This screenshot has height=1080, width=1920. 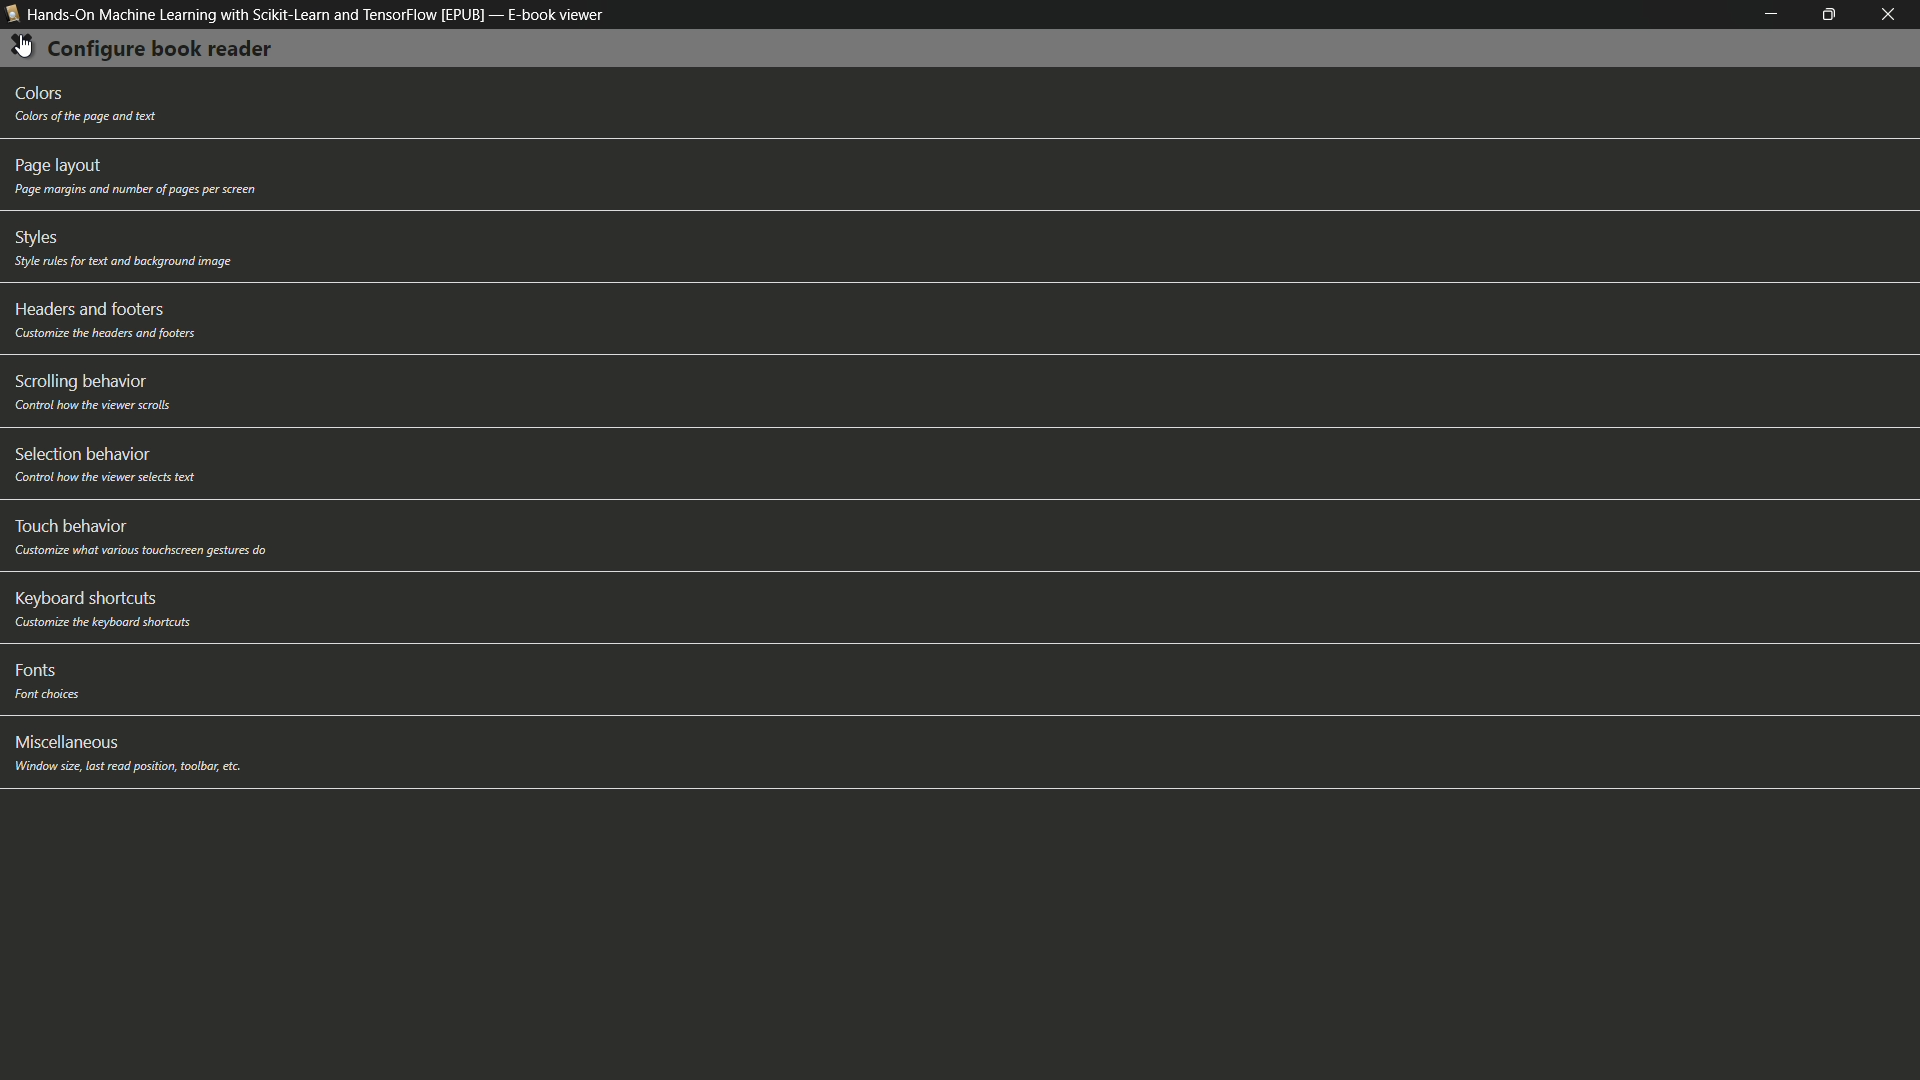 I want to click on page layout, so click(x=58, y=166).